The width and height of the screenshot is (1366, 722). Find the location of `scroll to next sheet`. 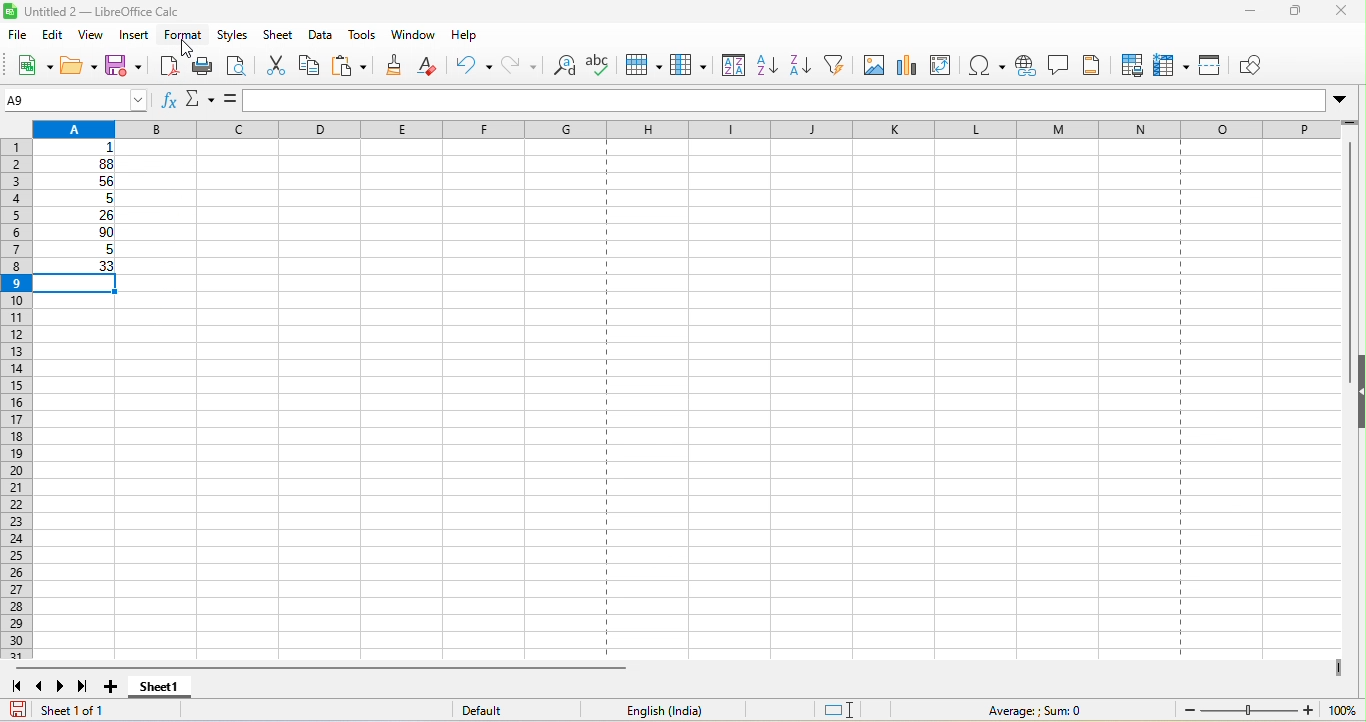

scroll to next sheet is located at coordinates (65, 689).